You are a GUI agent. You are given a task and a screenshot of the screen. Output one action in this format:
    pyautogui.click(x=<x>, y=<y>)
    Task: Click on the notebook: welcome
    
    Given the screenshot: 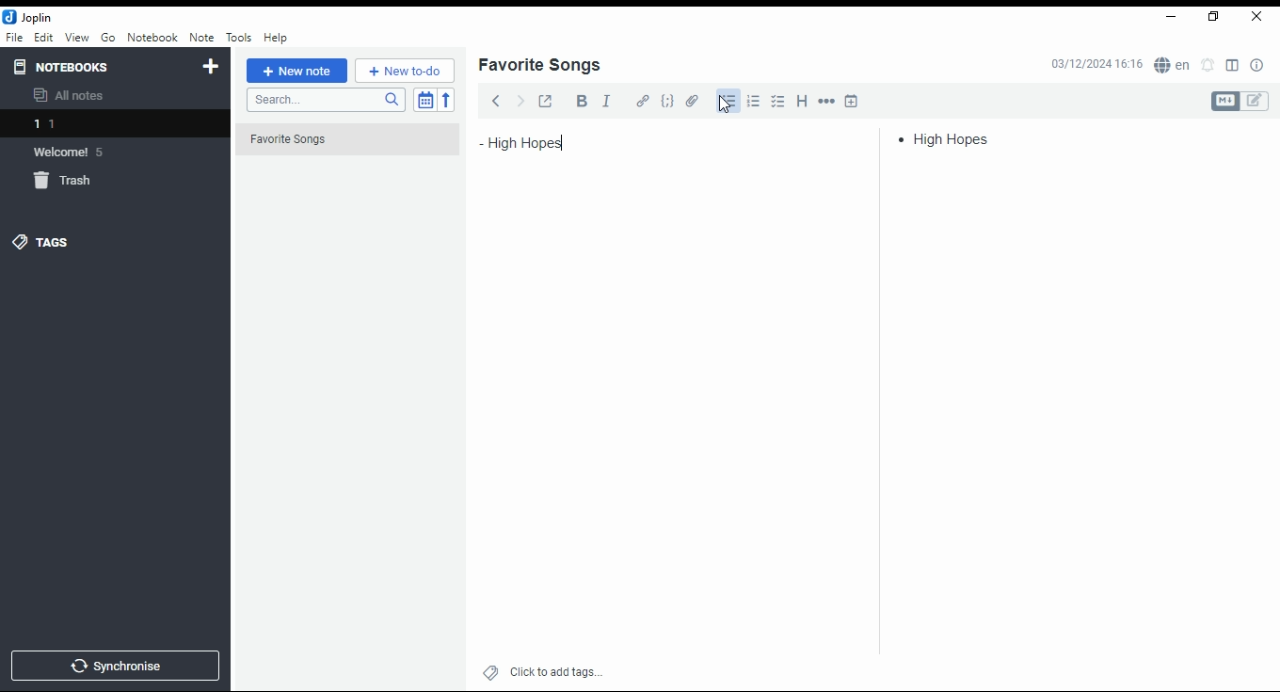 What is the action you would take?
    pyautogui.click(x=73, y=151)
    